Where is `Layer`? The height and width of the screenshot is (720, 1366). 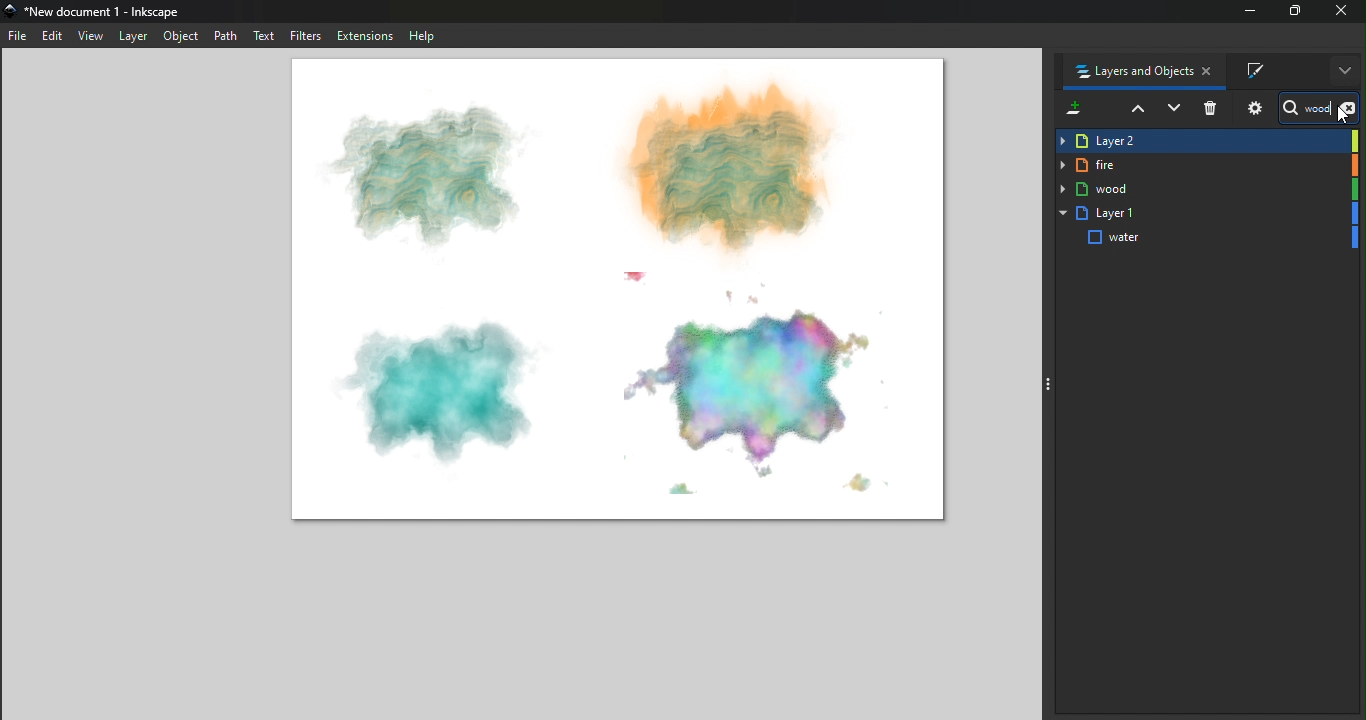 Layer is located at coordinates (132, 35).